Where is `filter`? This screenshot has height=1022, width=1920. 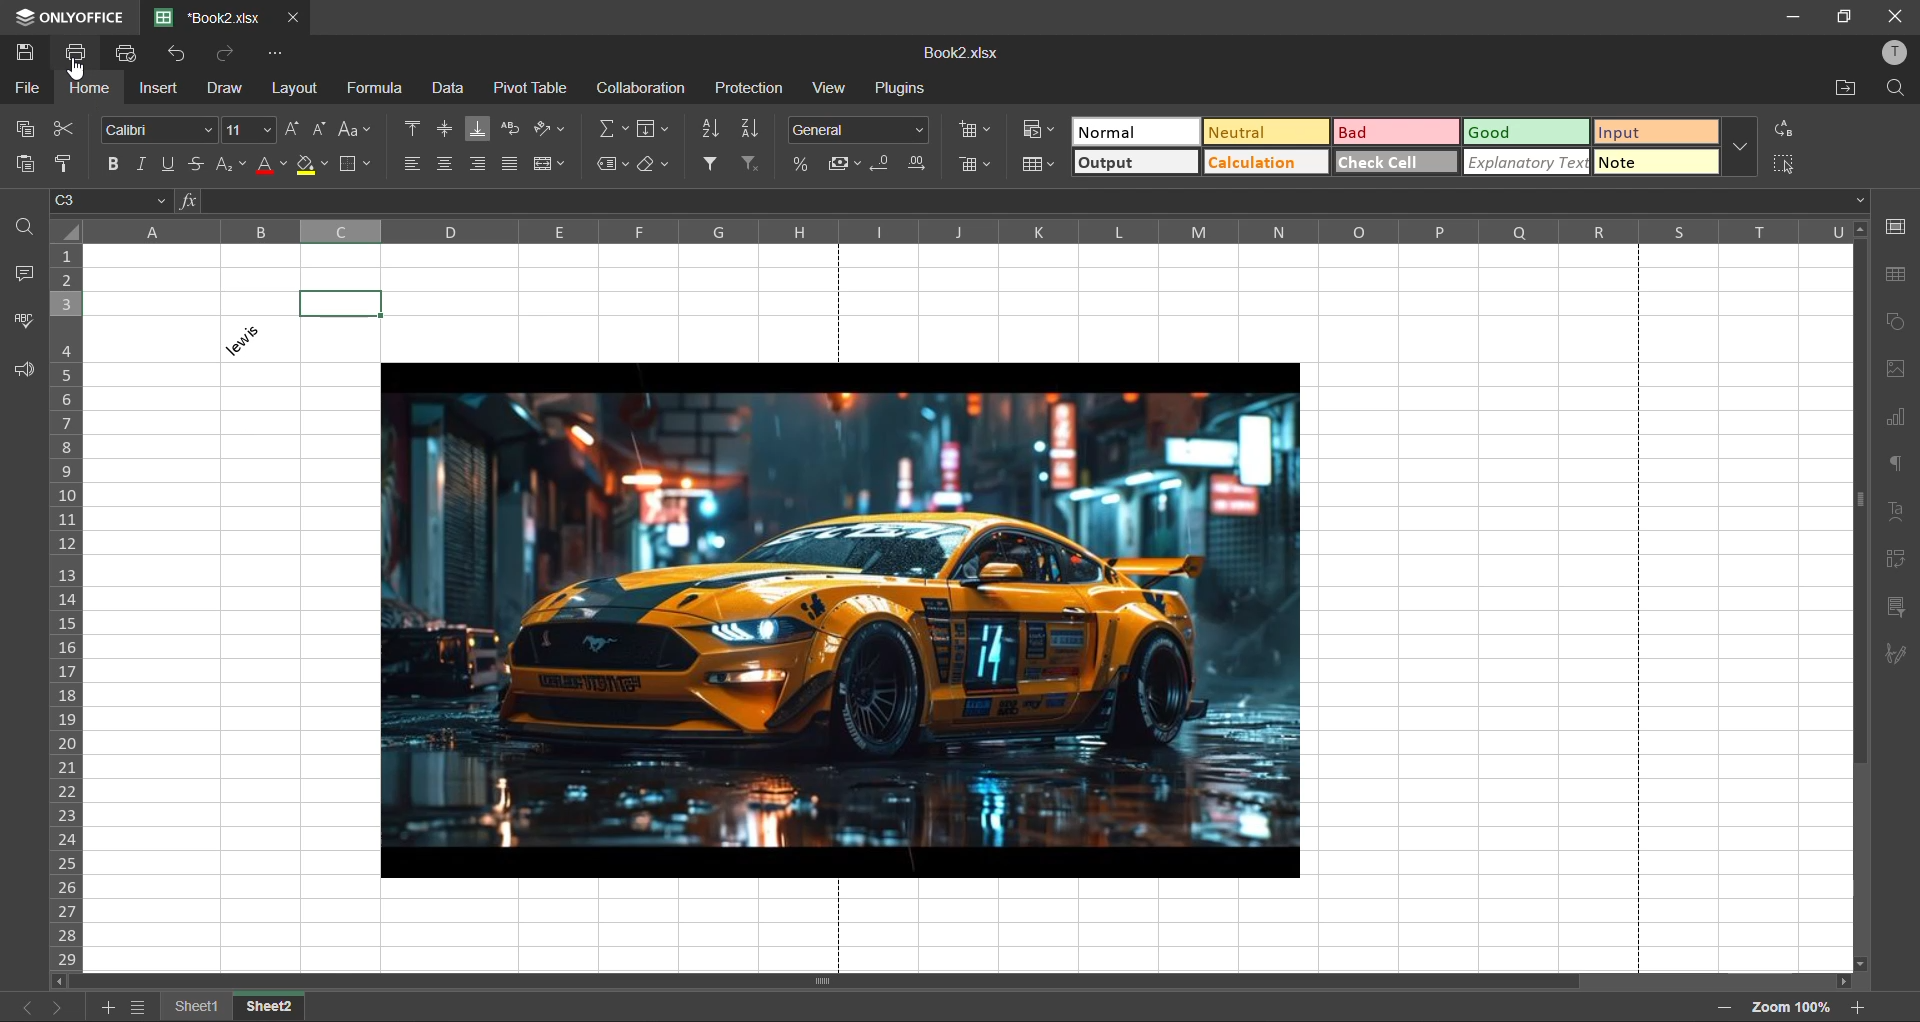
filter is located at coordinates (713, 164).